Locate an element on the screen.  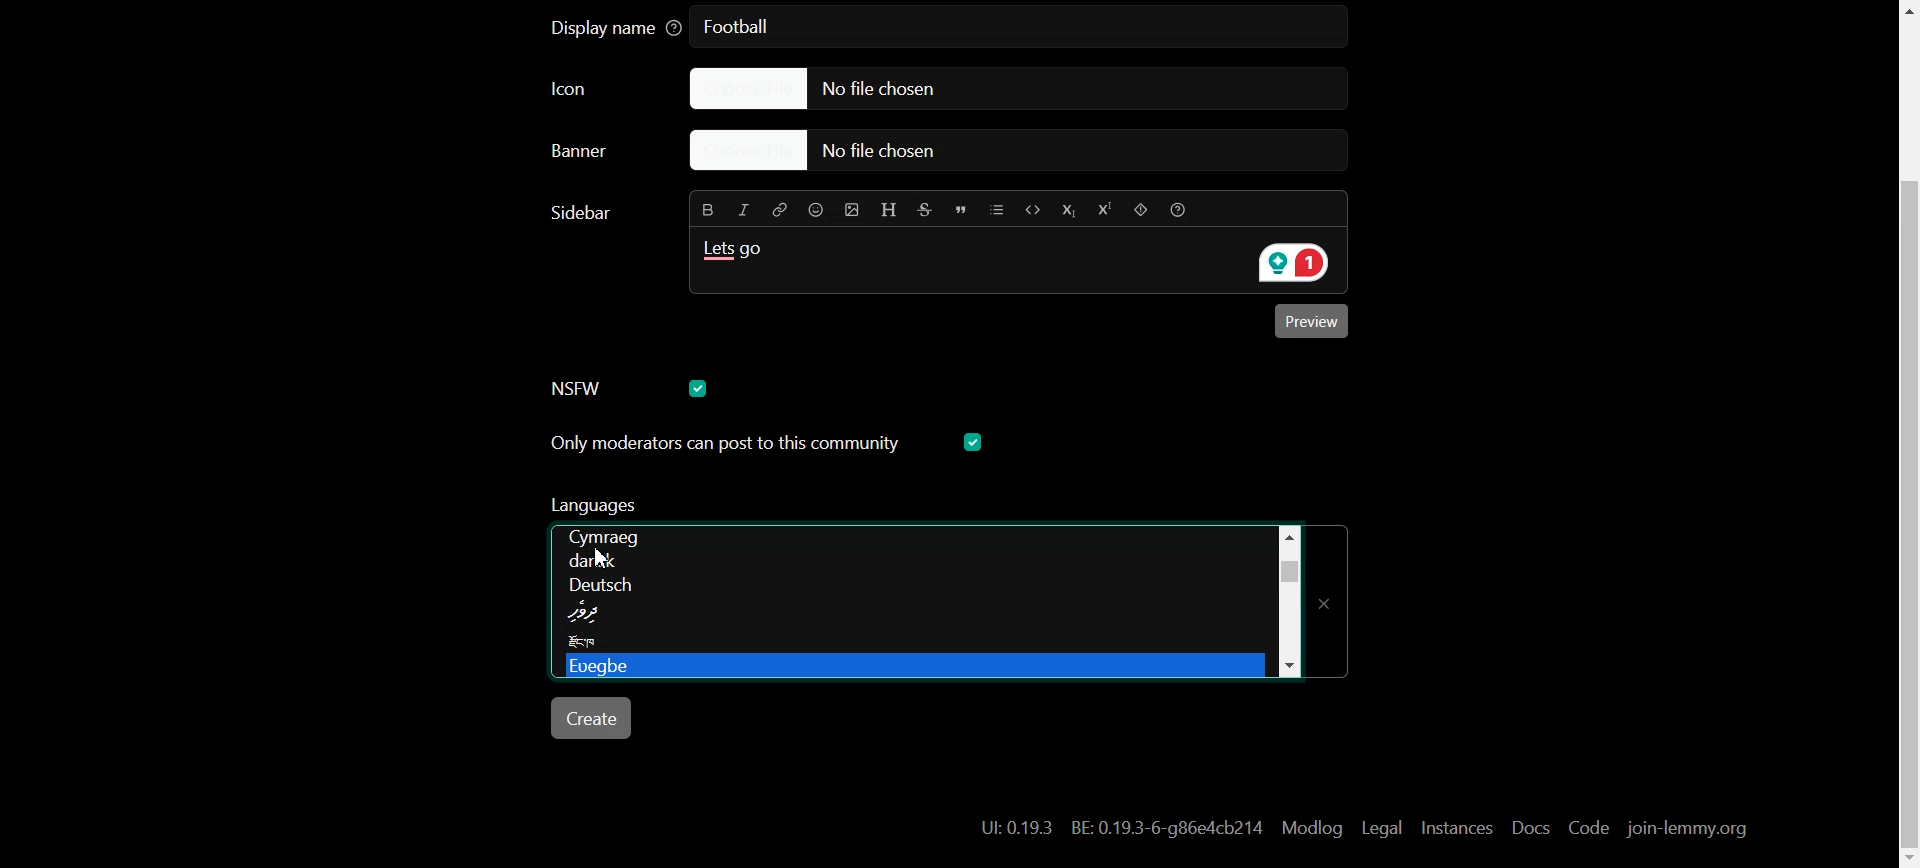
Insert Picture is located at coordinates (849, 208).